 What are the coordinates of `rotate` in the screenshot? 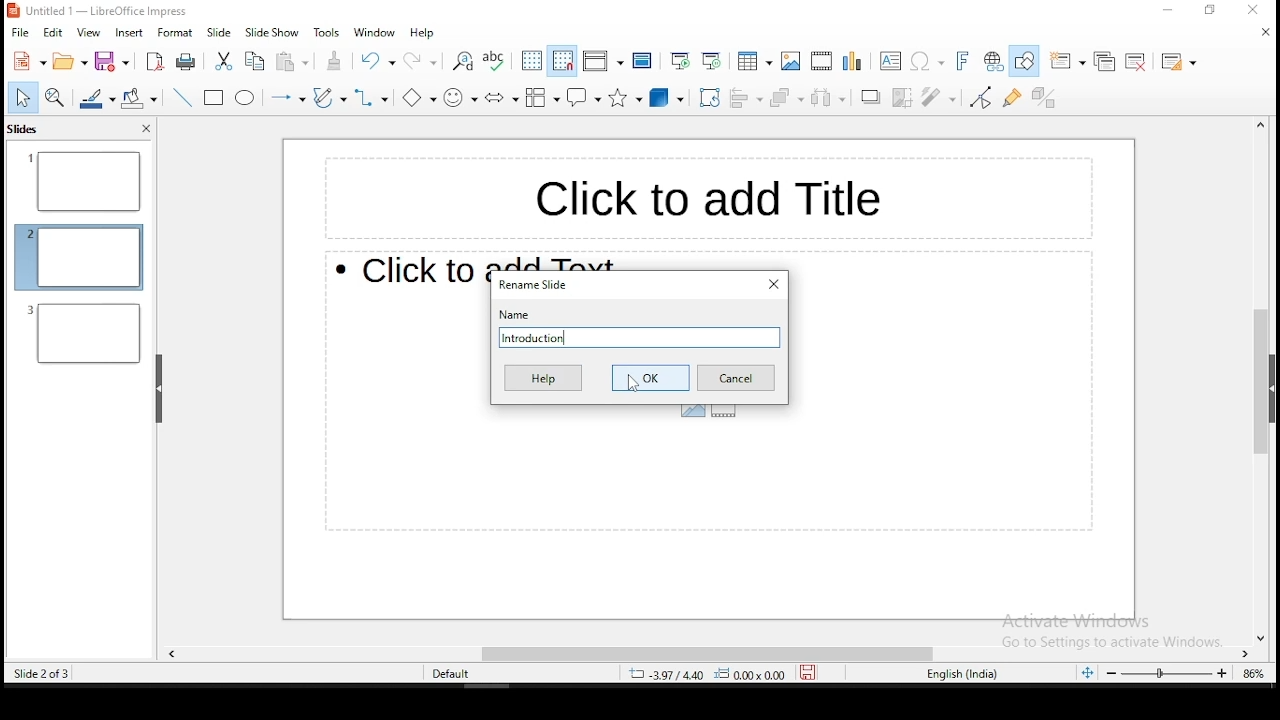 It's located at (709, 99).